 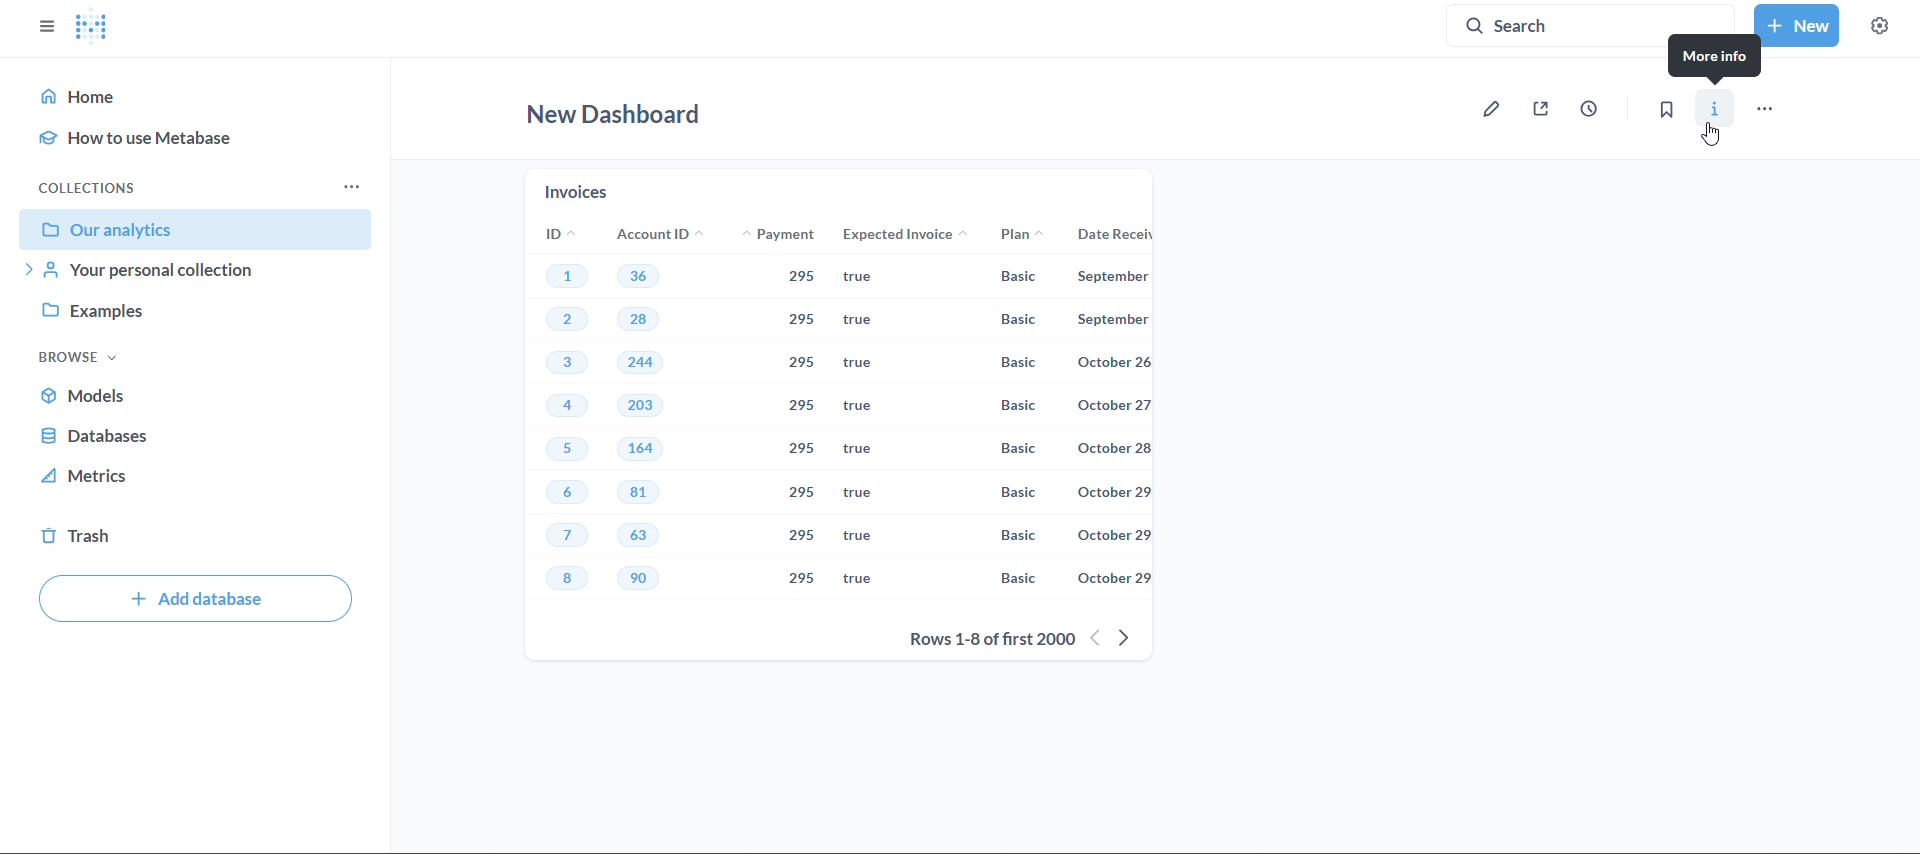 I want to click on more , so click(x=357, y=185).